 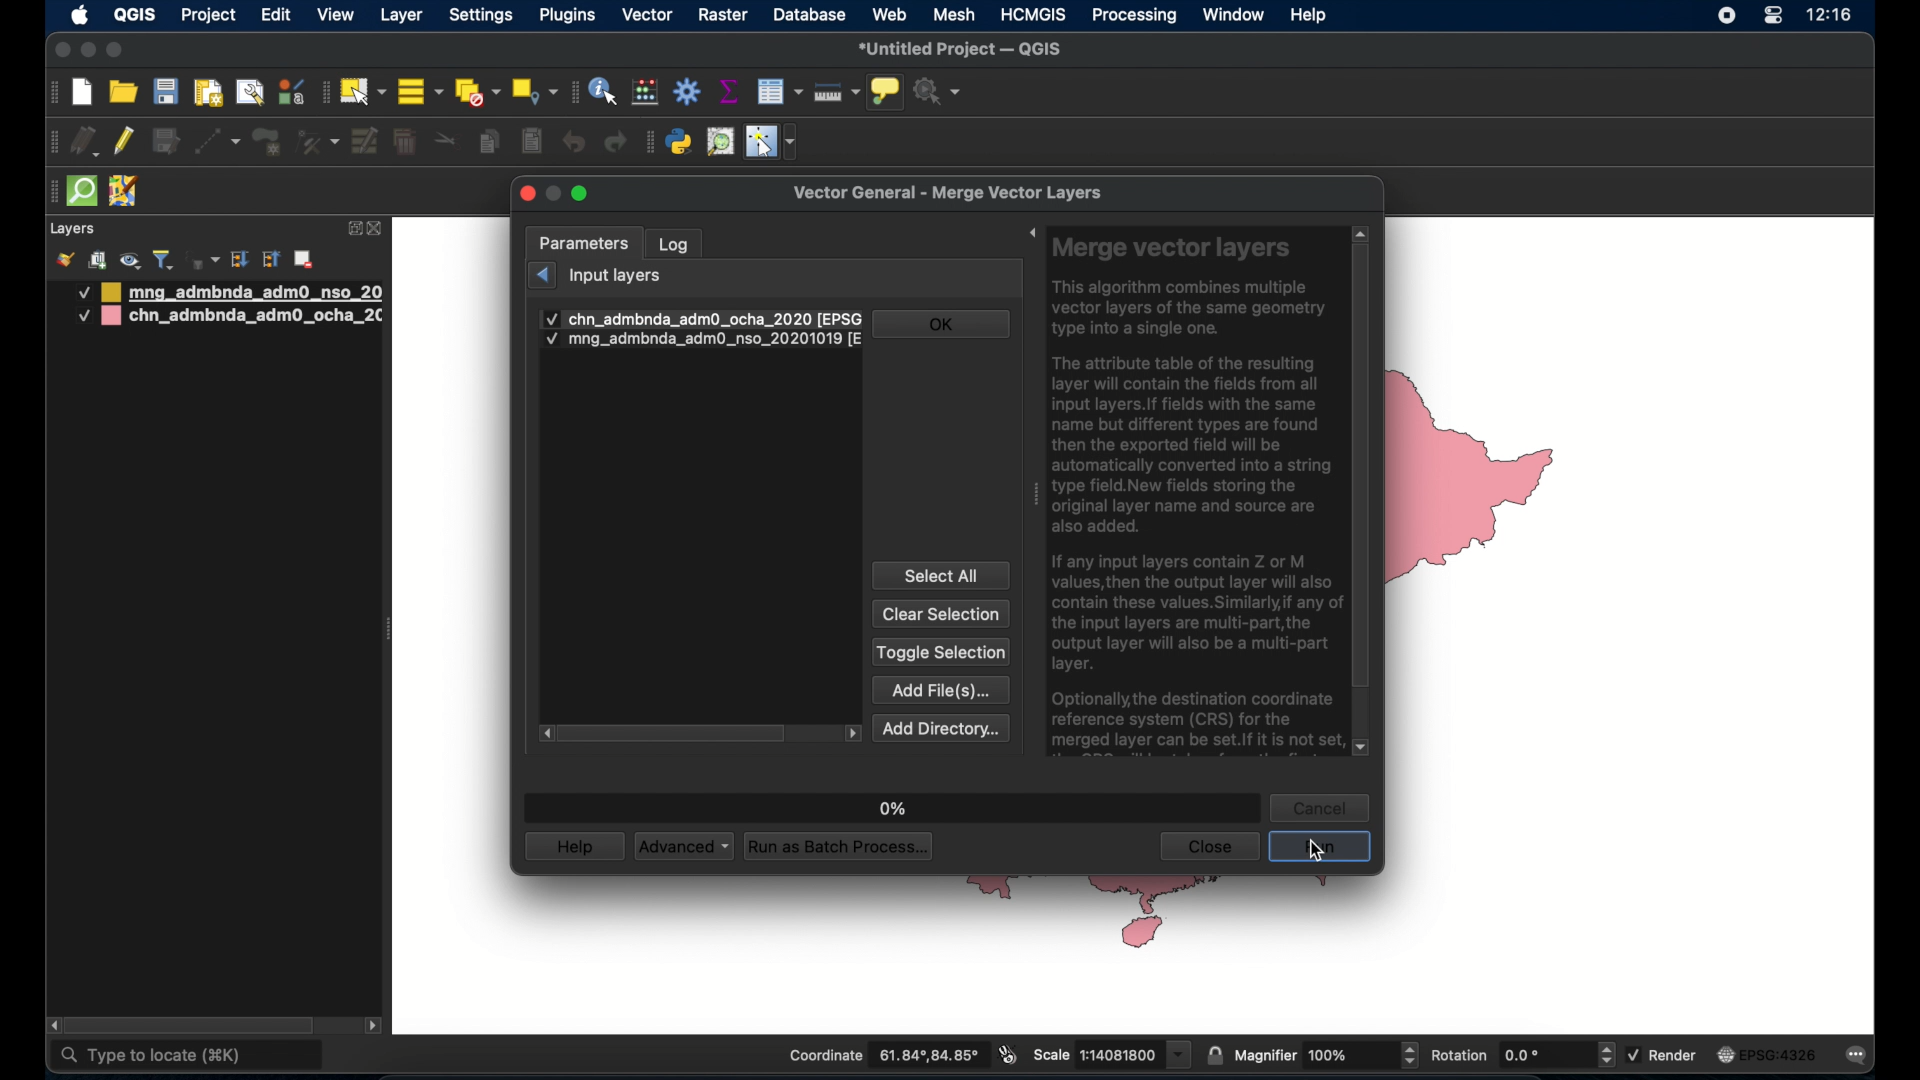 What do you see at coordinates (615, 142) in the screenshot?
I see `redo` at bounding box center [615, 142].